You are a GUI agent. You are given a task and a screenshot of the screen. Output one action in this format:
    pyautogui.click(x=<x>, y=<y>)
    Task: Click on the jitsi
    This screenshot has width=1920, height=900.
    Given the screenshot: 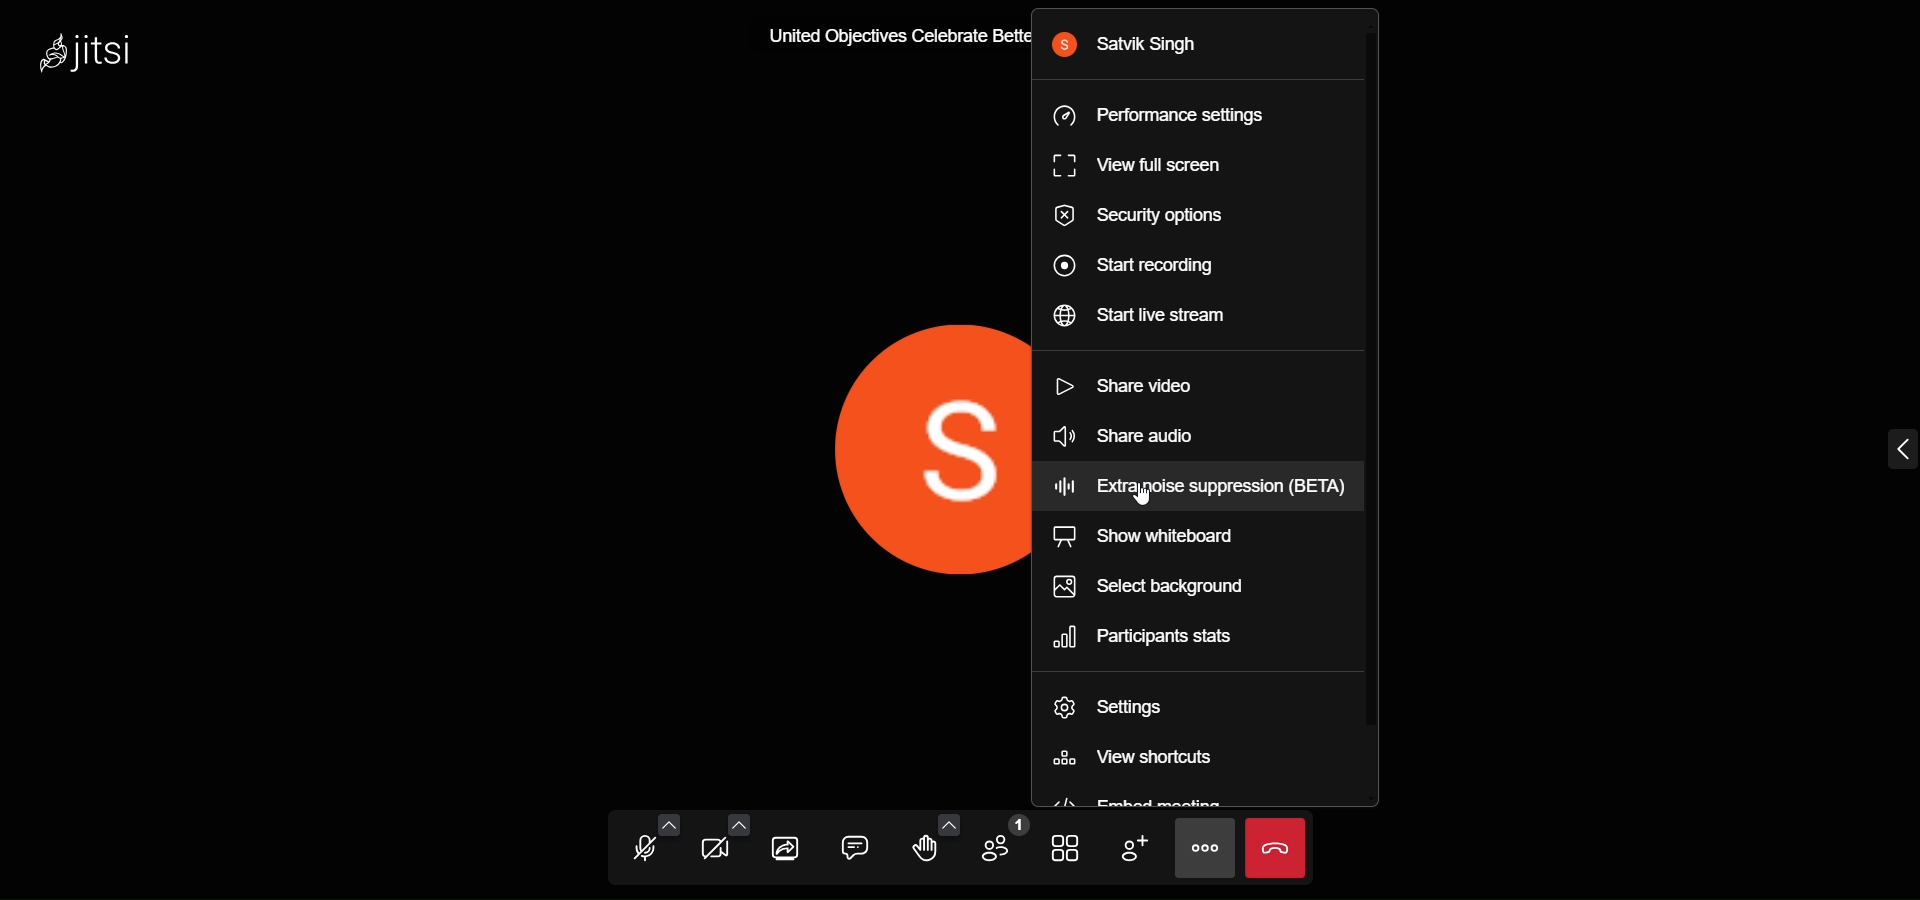 What is the action you would take?
    pyautogui.click(x=85, y=48)
    